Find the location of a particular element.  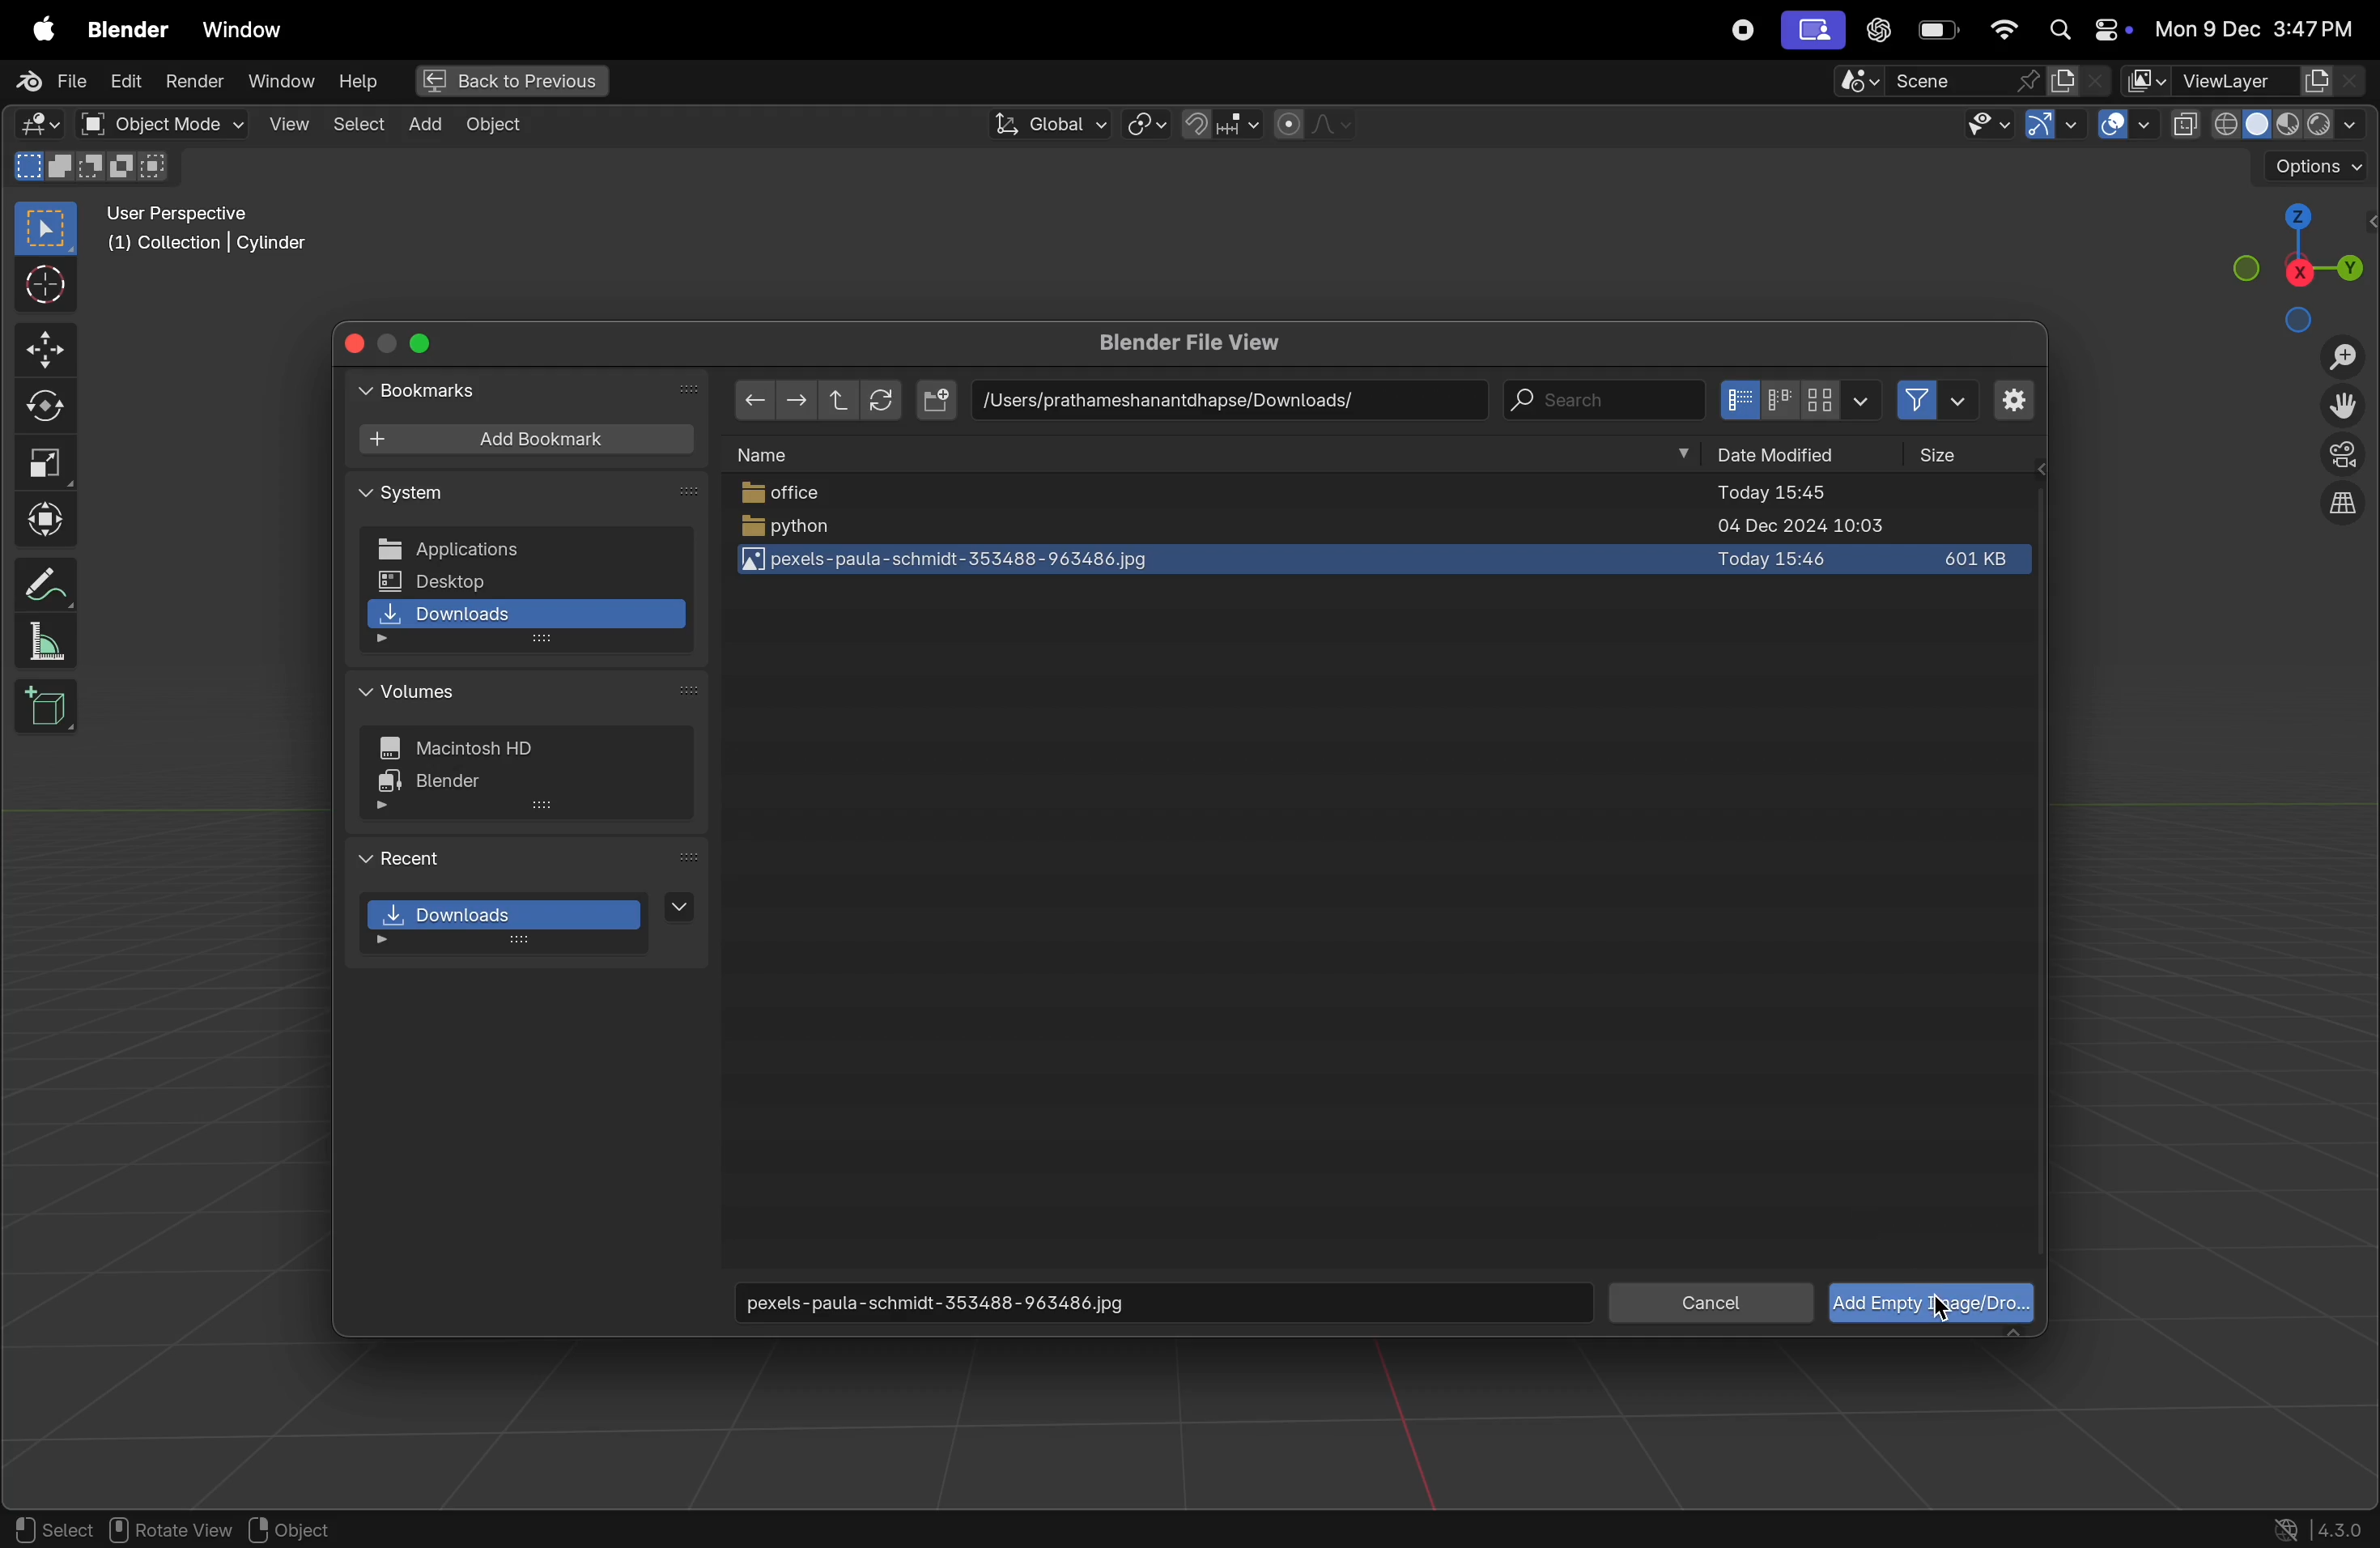

pffice is located at coordinates (1388, 496).